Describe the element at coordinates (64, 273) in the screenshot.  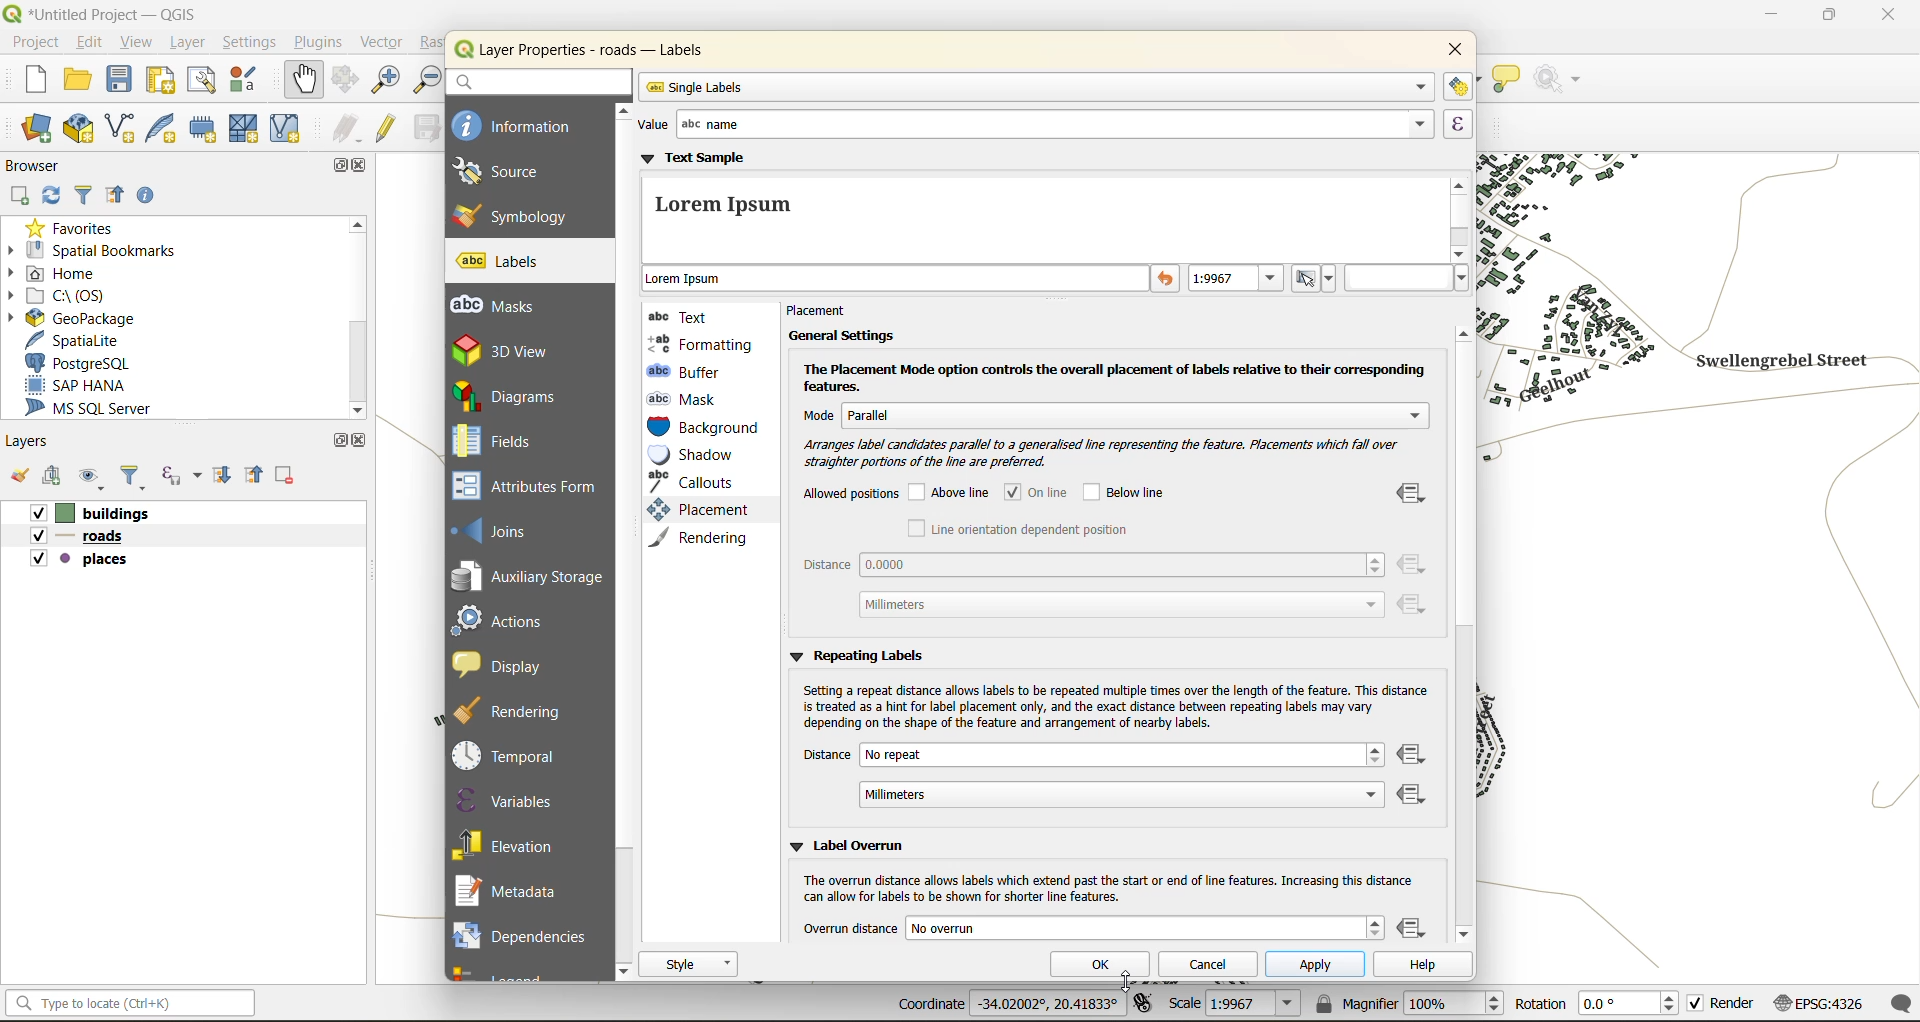
I see `home` at that location.